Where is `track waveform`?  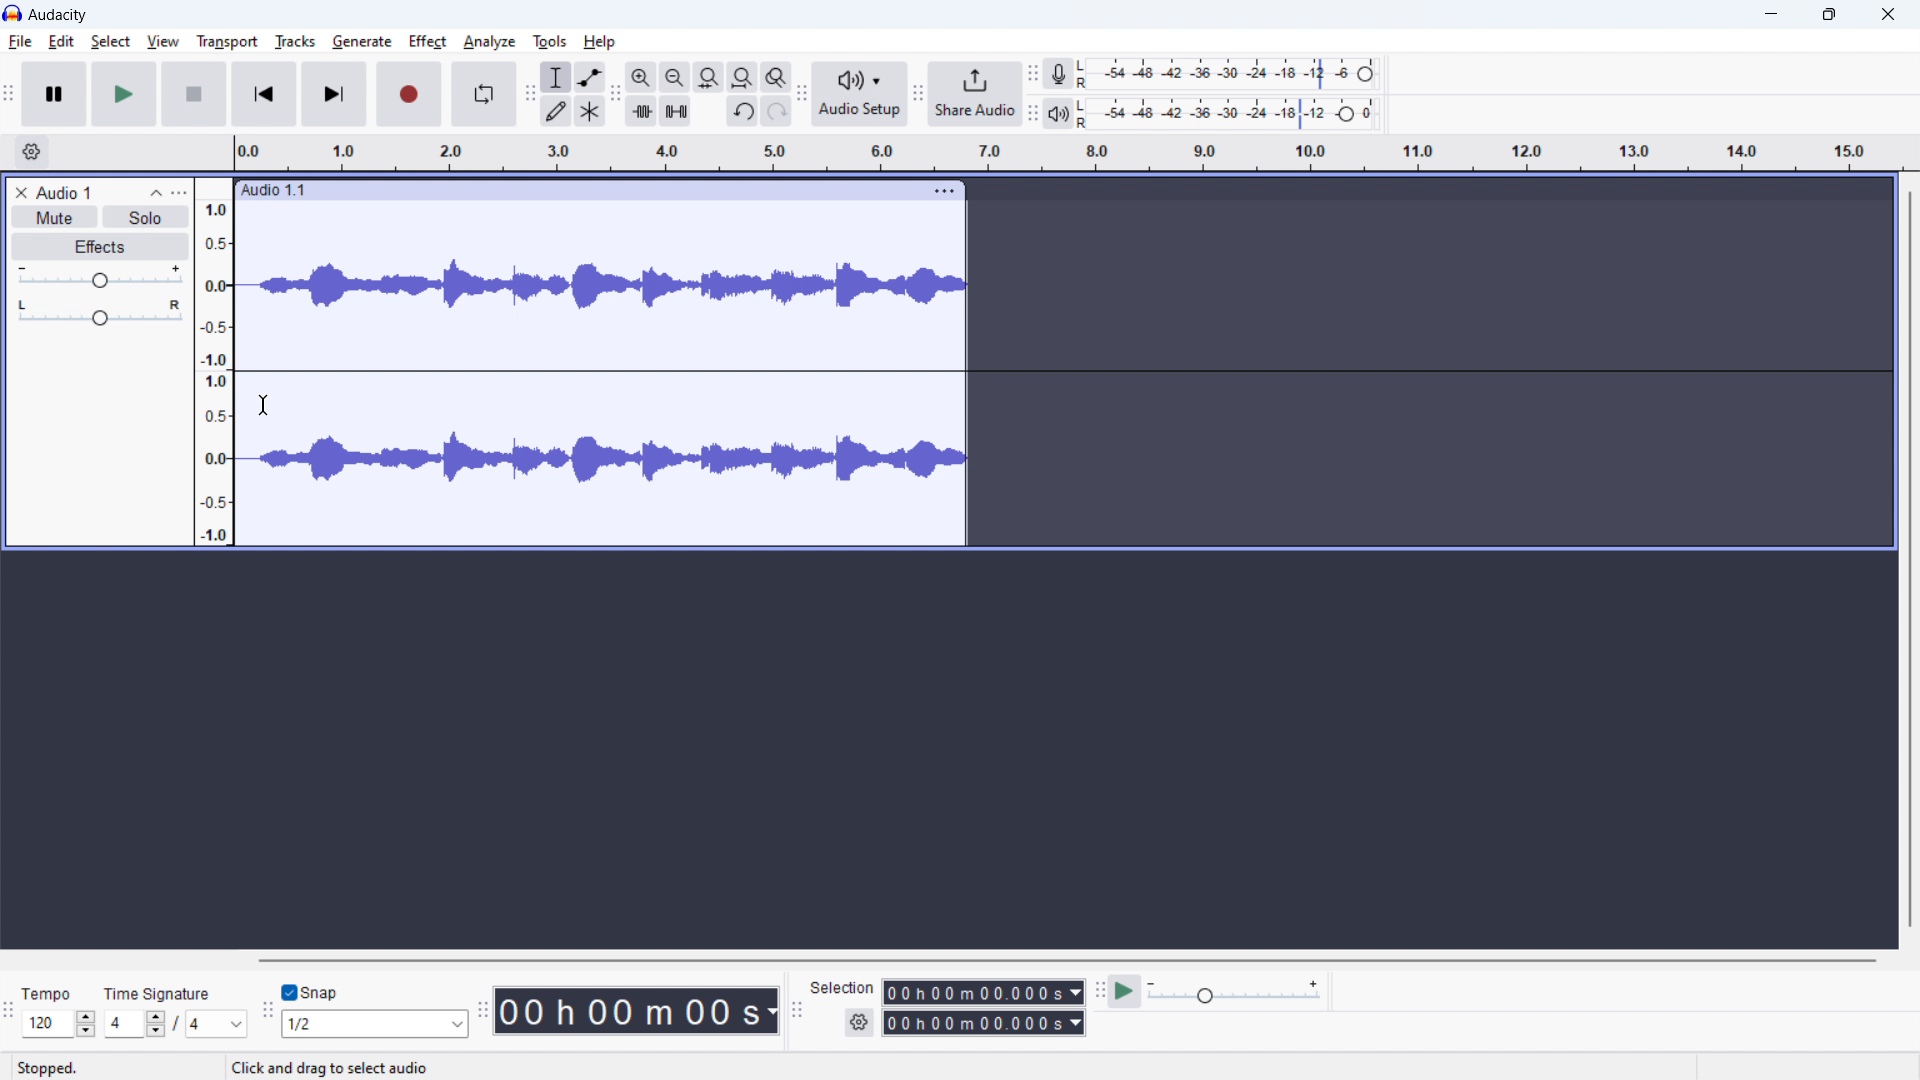 track waveform is located at coordinates (603, 375).